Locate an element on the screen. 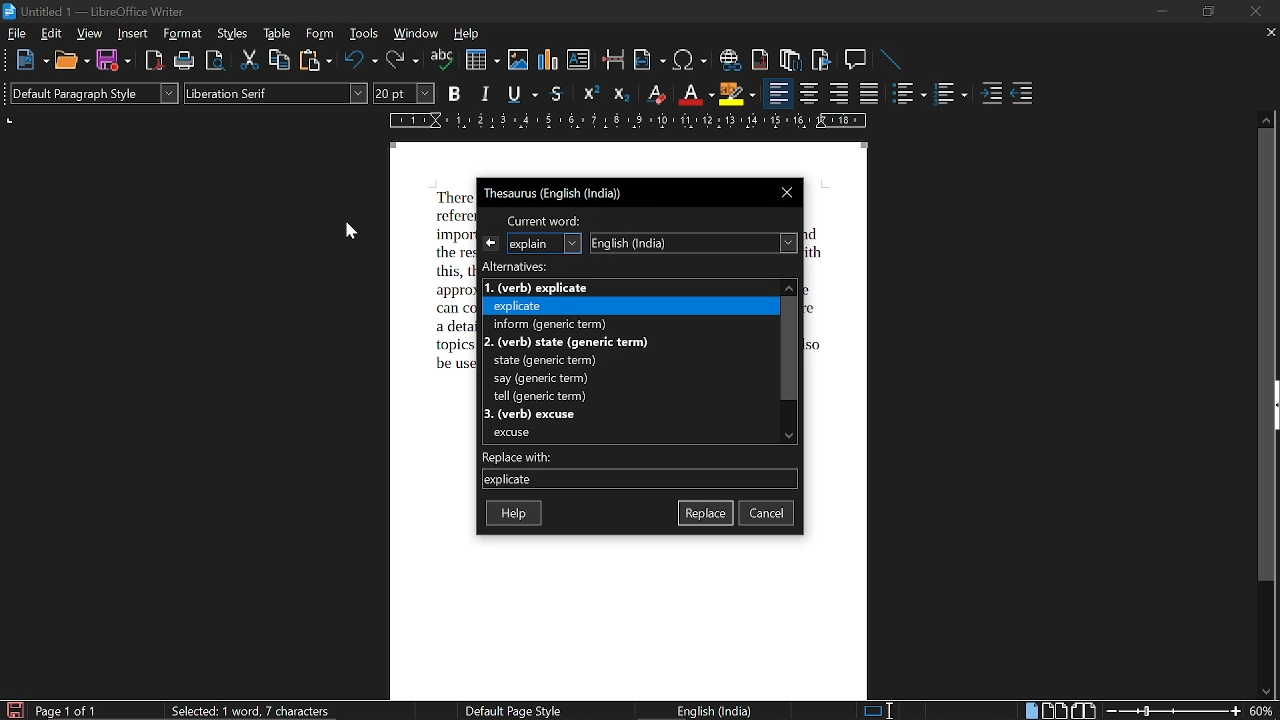  file is located at coordinates (18, 35).